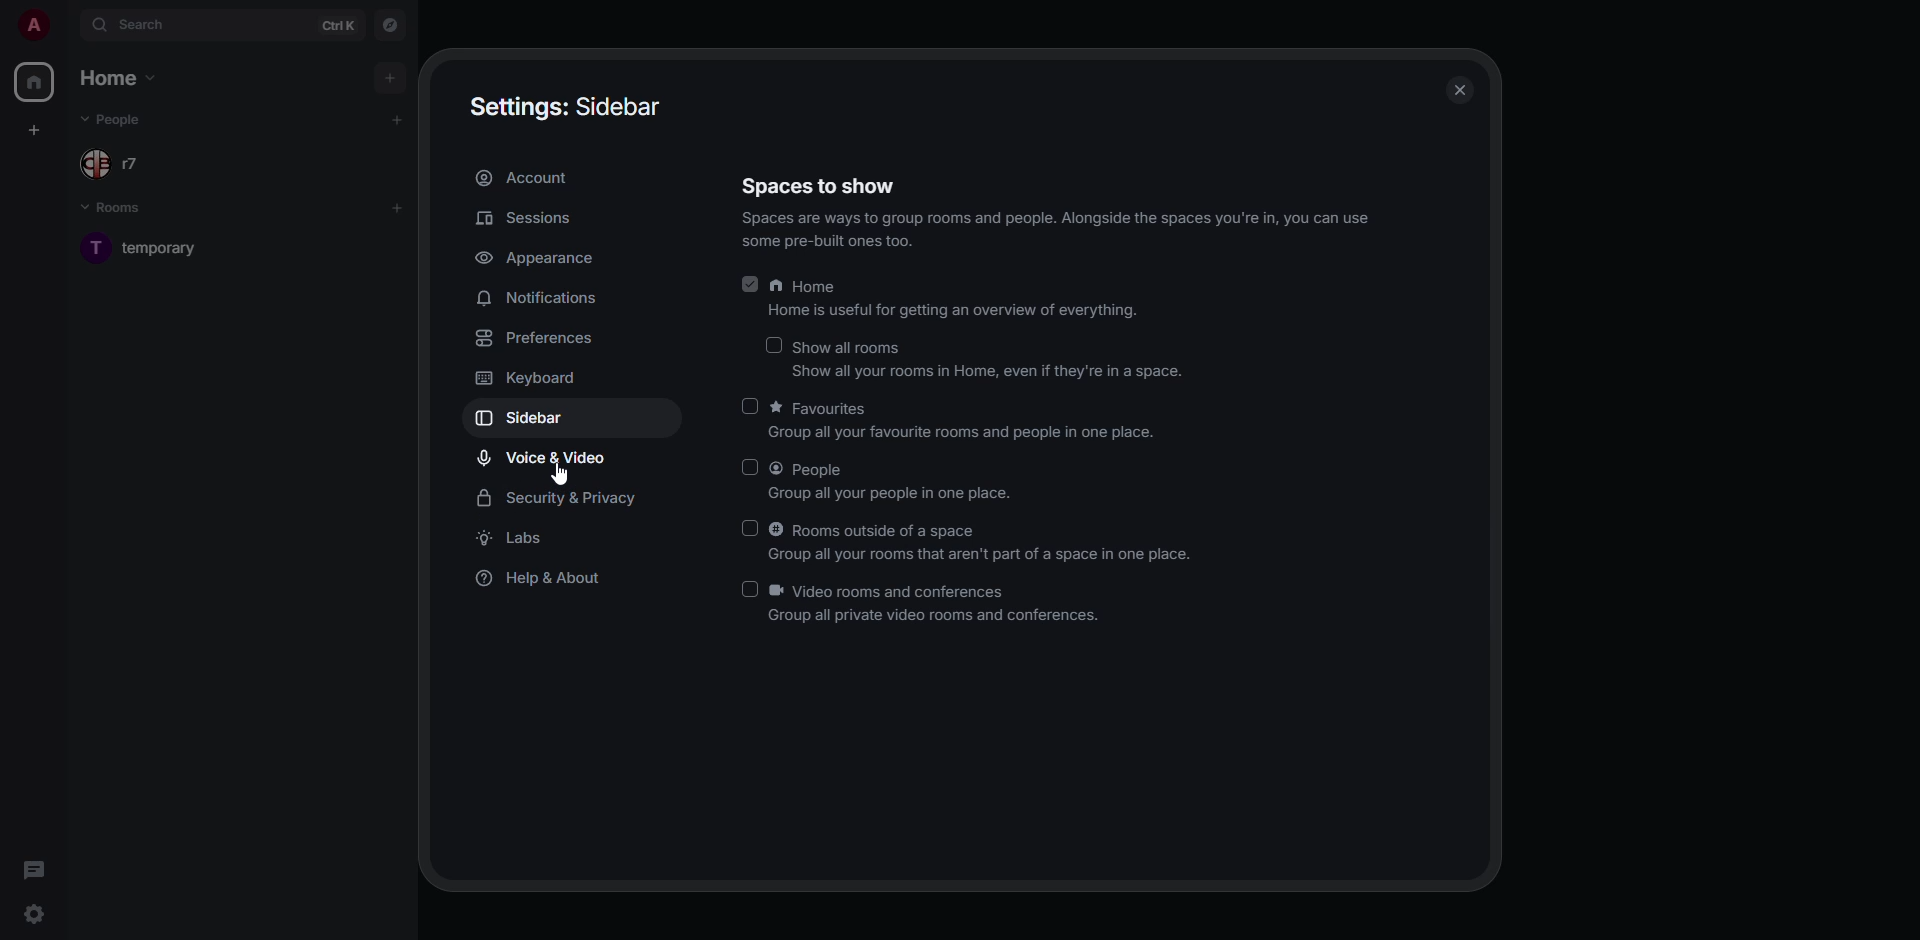 The width and height of the screenshot is (1920, 940). I want to click on r7, so click(127, 165).